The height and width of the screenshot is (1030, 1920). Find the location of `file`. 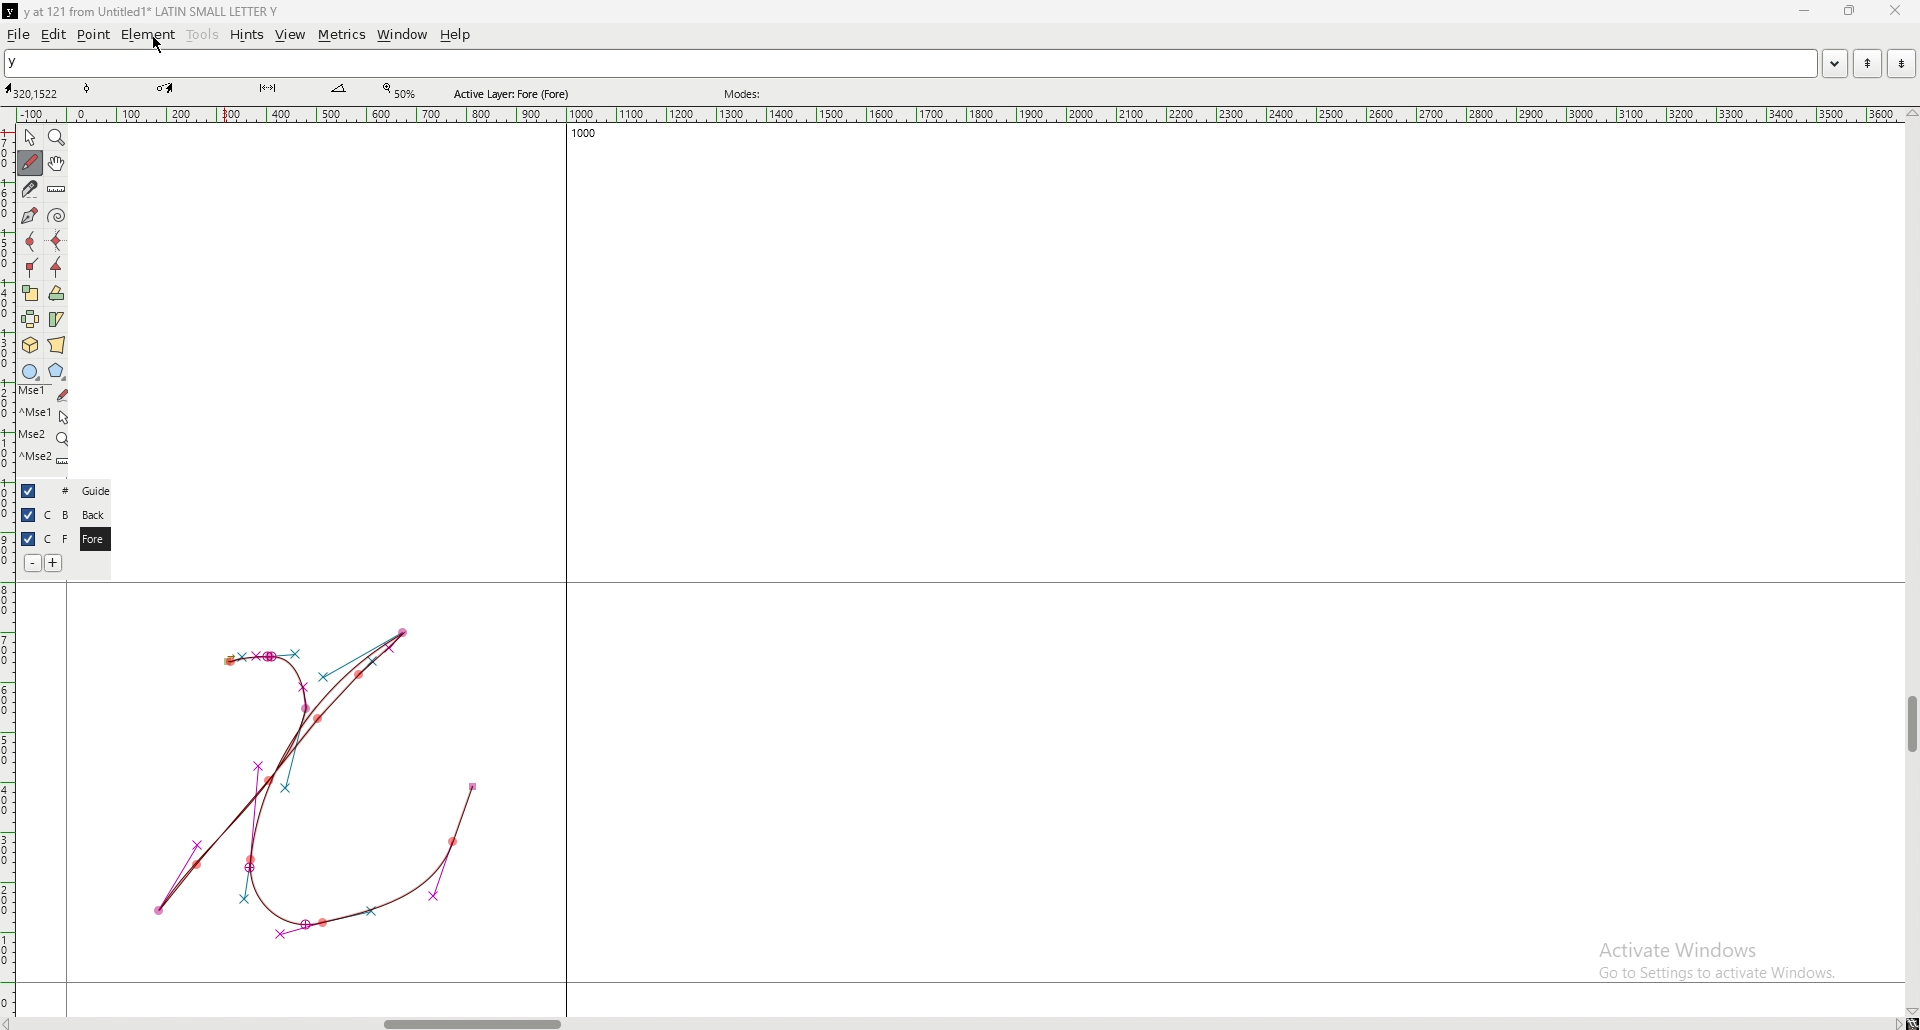

file is located at coordinates (19, 34).